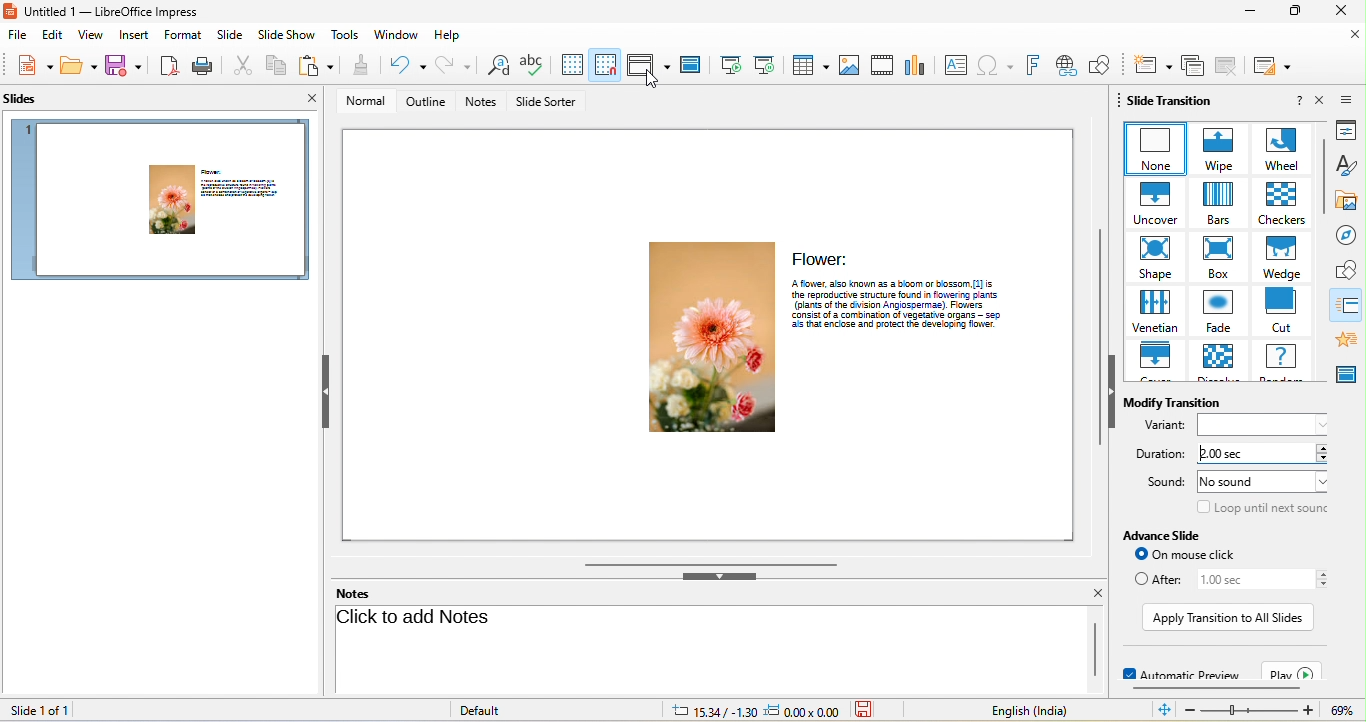  What do you see at coordinates (1283, 310) in the screenshot?
I see `cut` at bounding box center [1283, 310].